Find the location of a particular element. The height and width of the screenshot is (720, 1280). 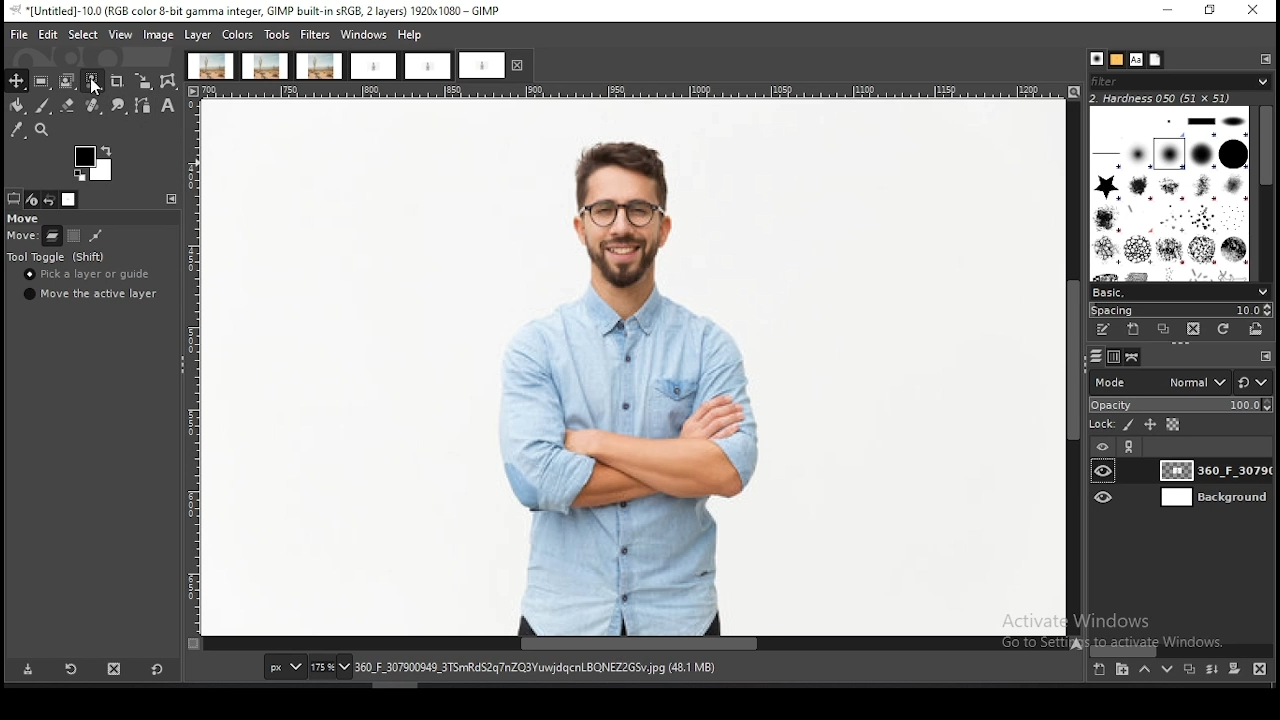

create a new layer is located at coordinates (1100, 668).